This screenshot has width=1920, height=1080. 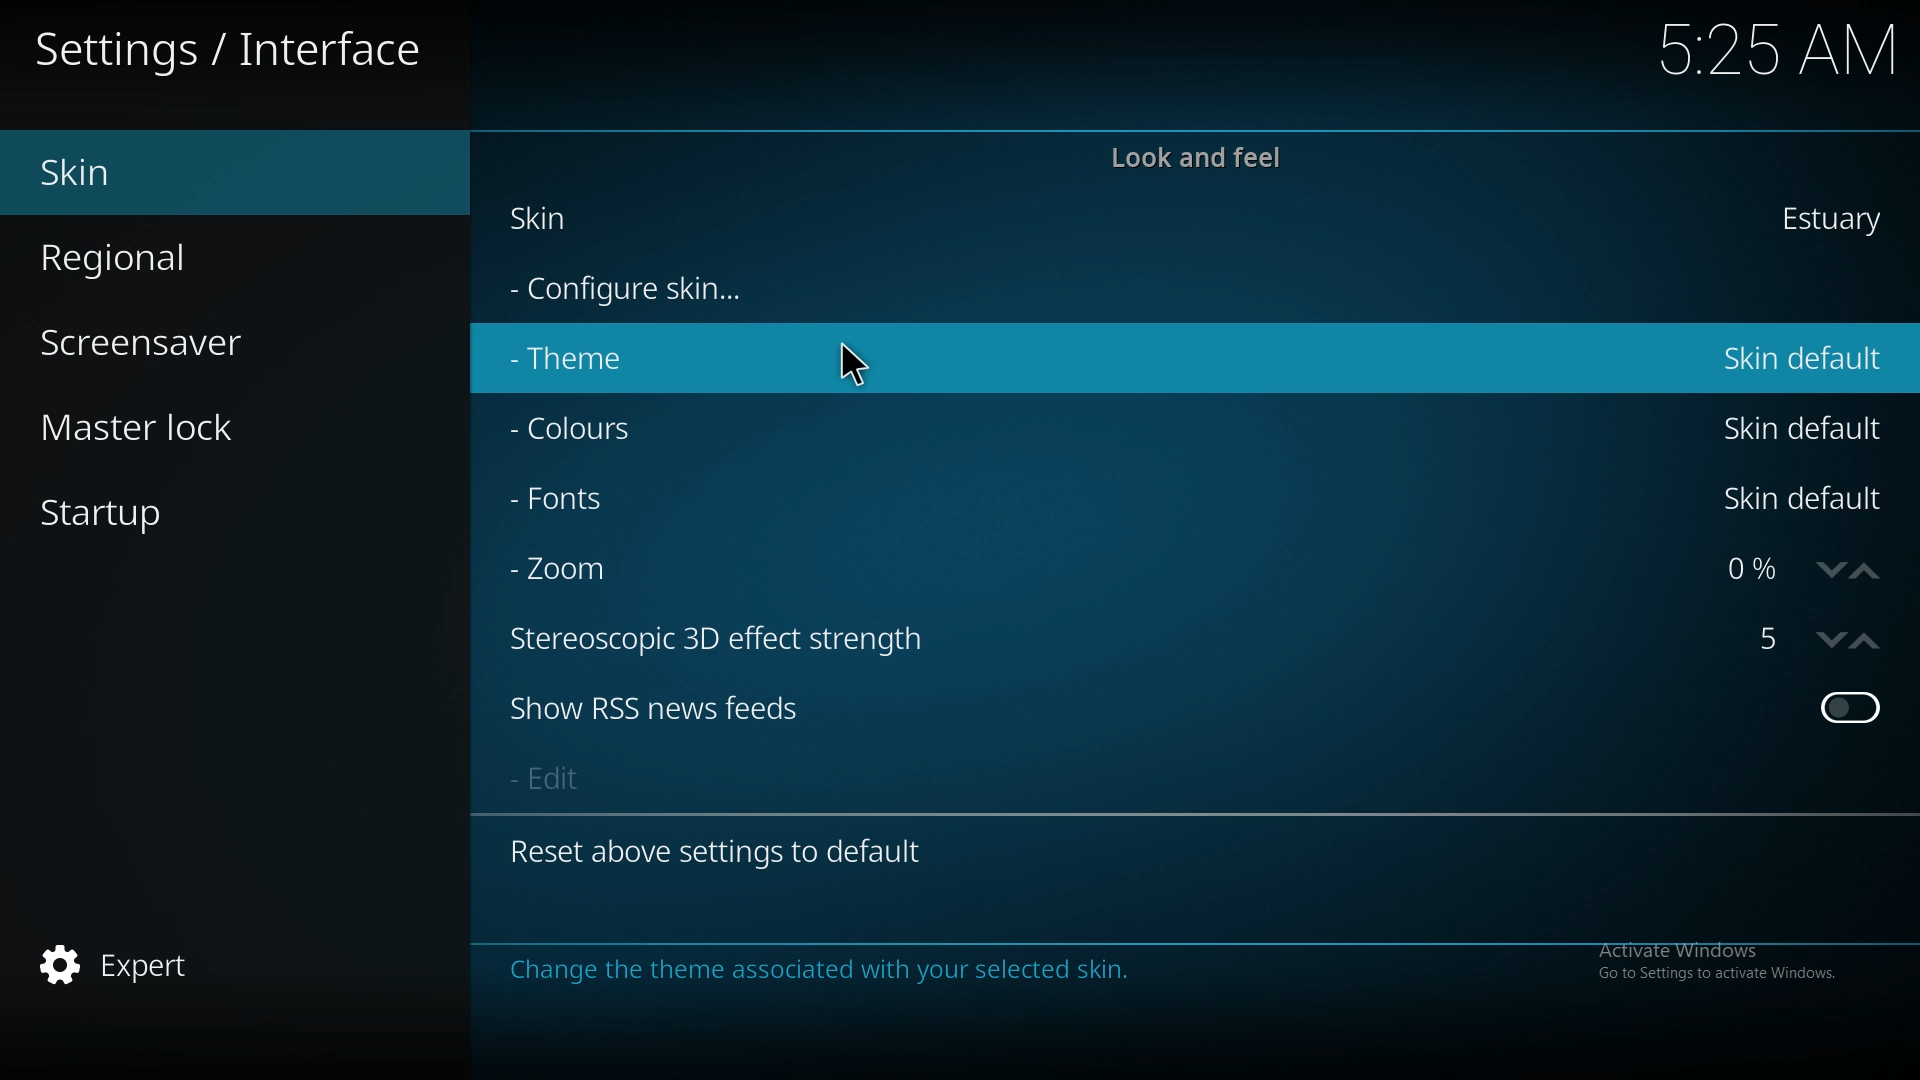 What do you see at coordinates (1832, 218) in the screenshot?
I see `estuary` at bounding box center [1832, 218].